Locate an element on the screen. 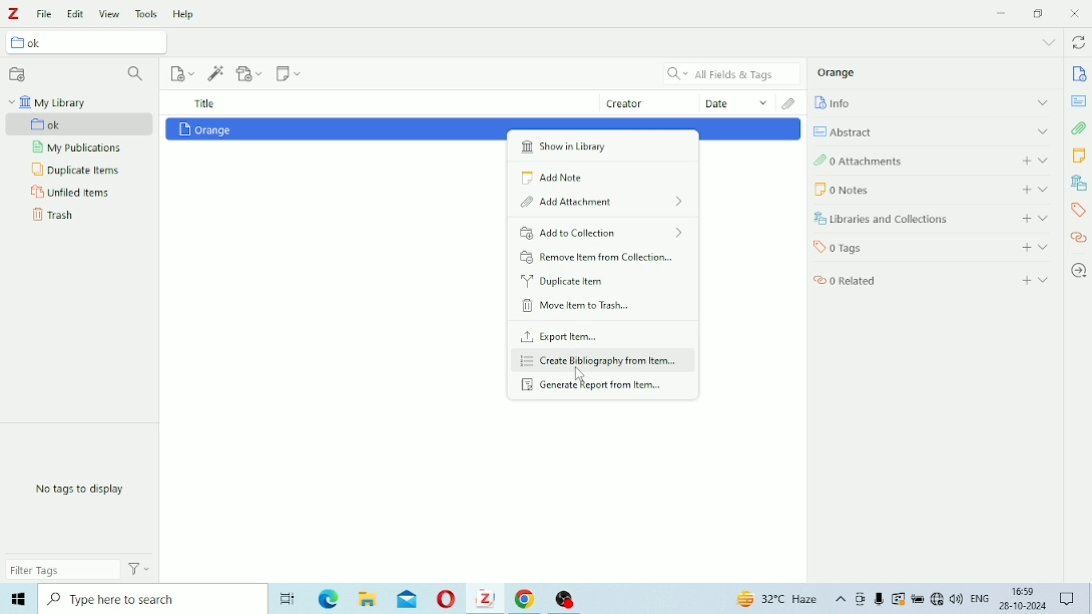  Orange is located at coordinates (205, 129).